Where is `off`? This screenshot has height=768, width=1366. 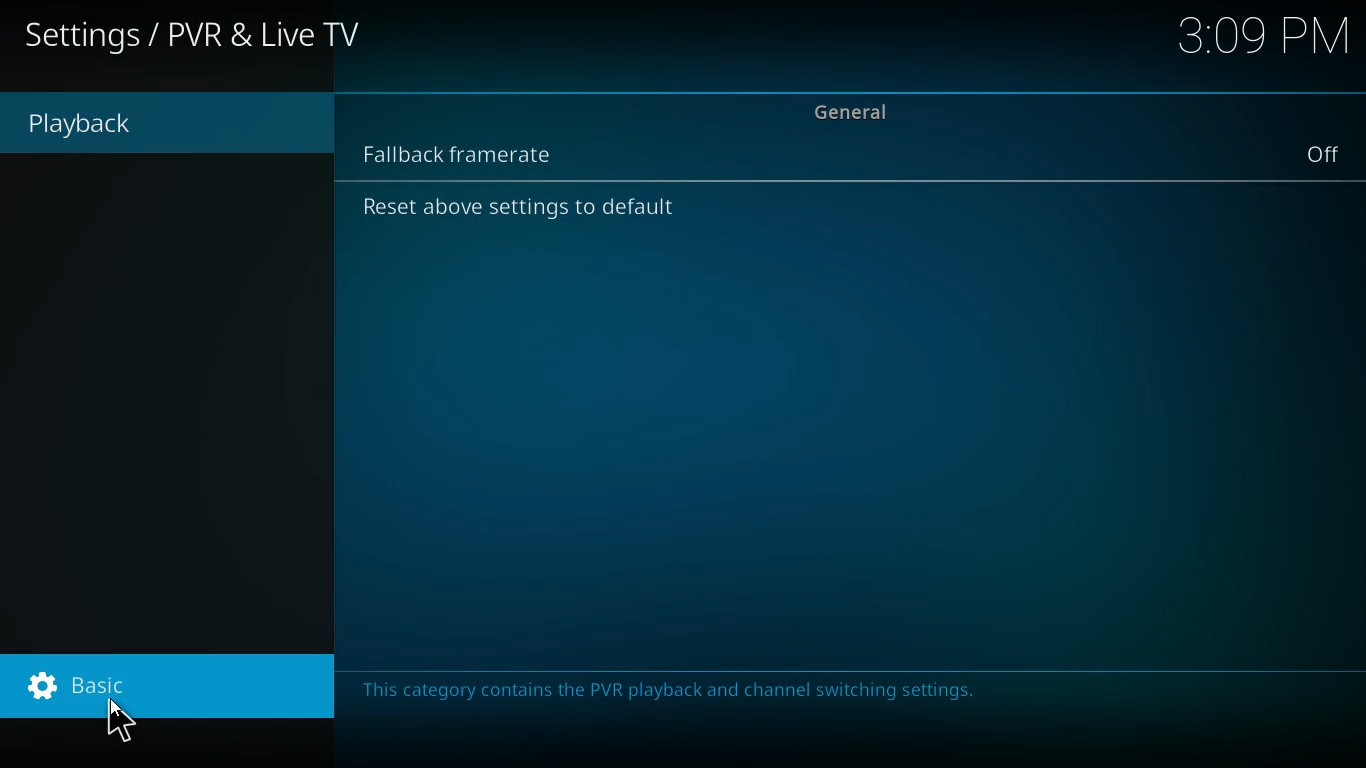 off is located at coordinates (1326, 153).